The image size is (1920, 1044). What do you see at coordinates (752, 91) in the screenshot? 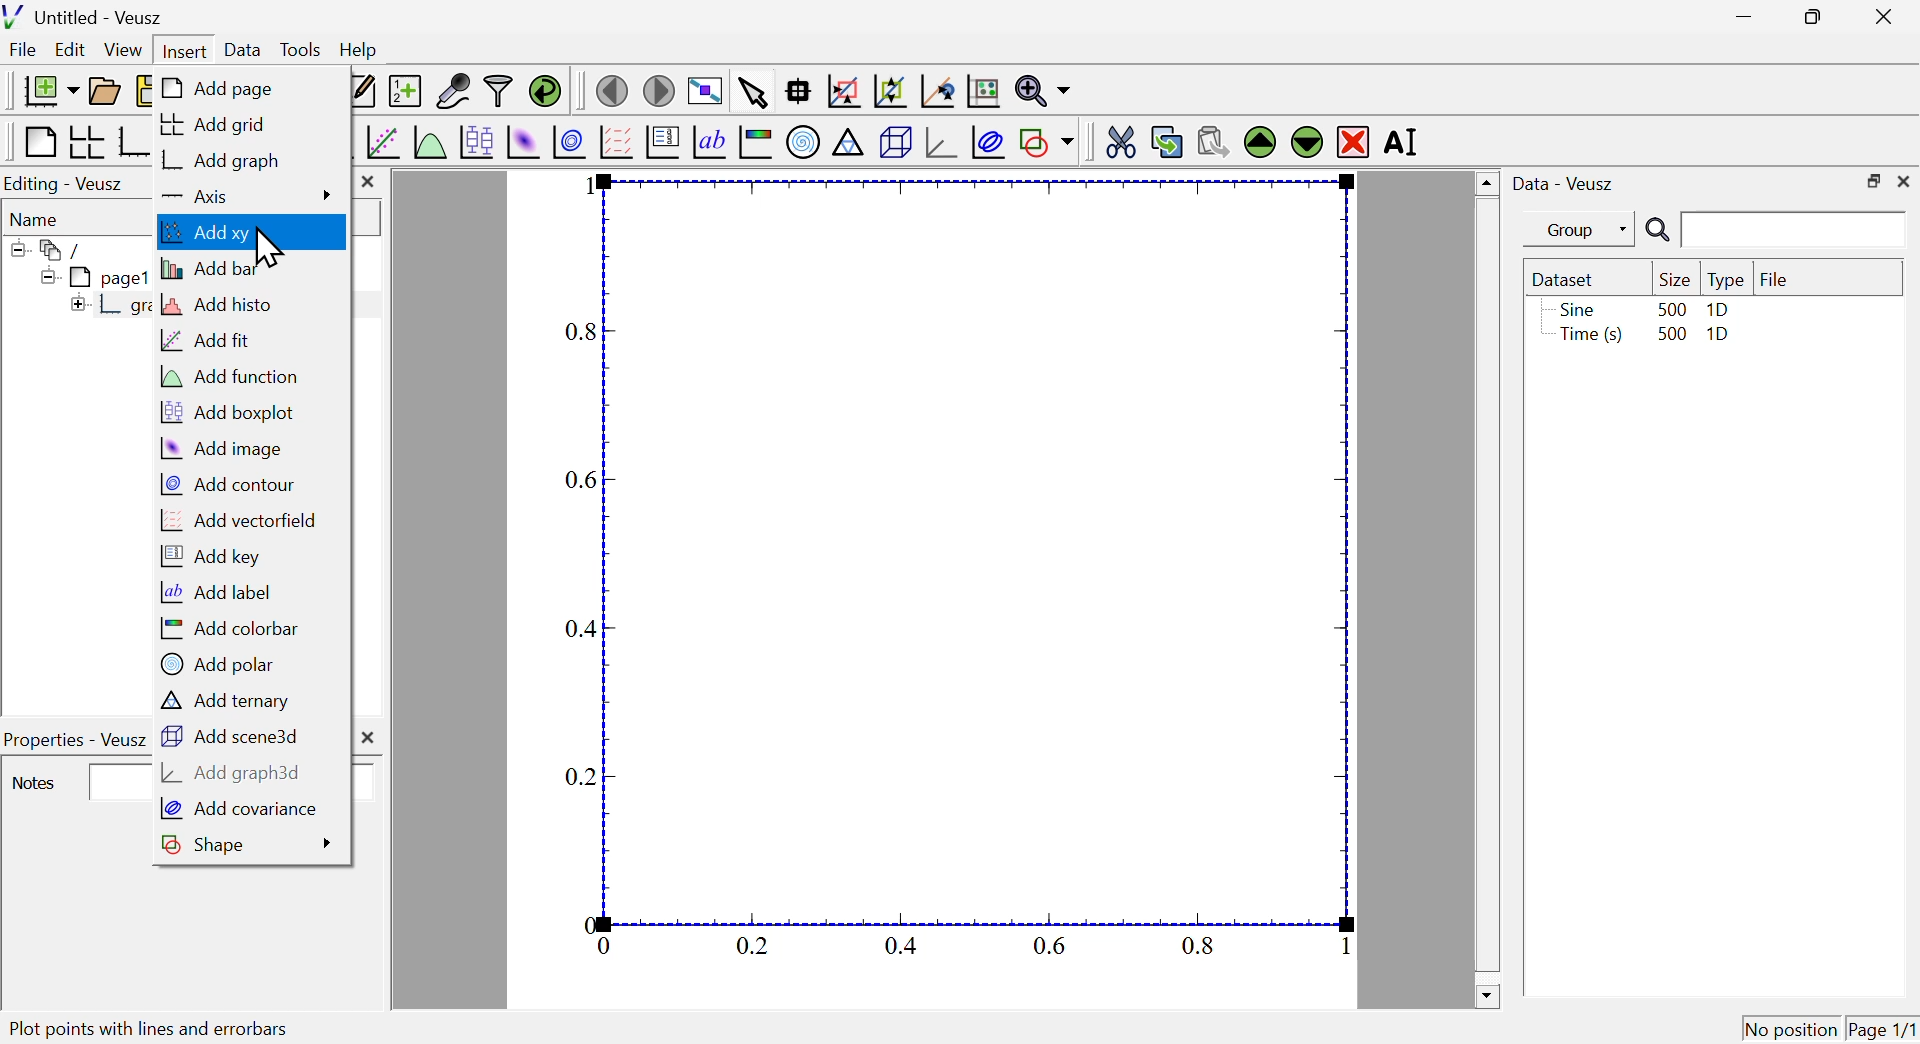
I see `select items from the graph or scroll` at bounding box center [752, 91].